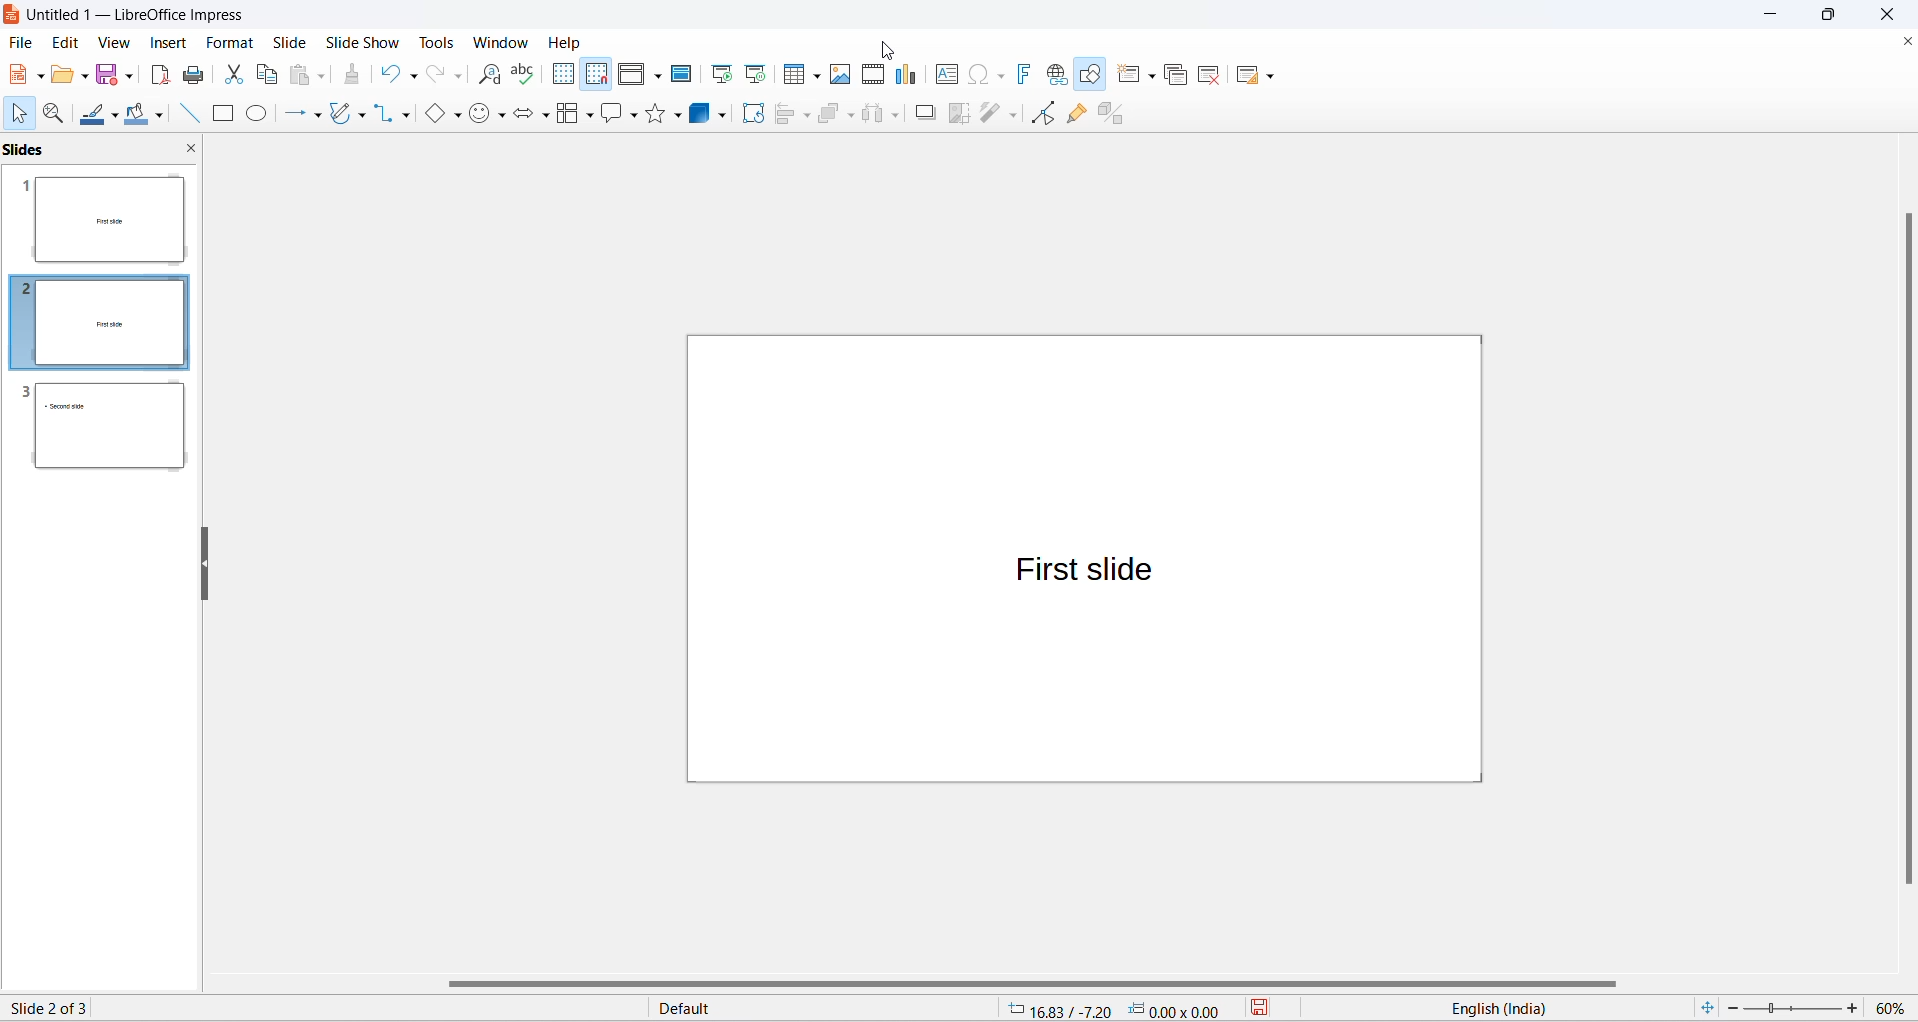 Image resolution: width=1918 pixels, height=1022 pixels. What do you see at coordinates (329, 72) in the screenshot?
I see `paste options` at bounding box center [329, 72].